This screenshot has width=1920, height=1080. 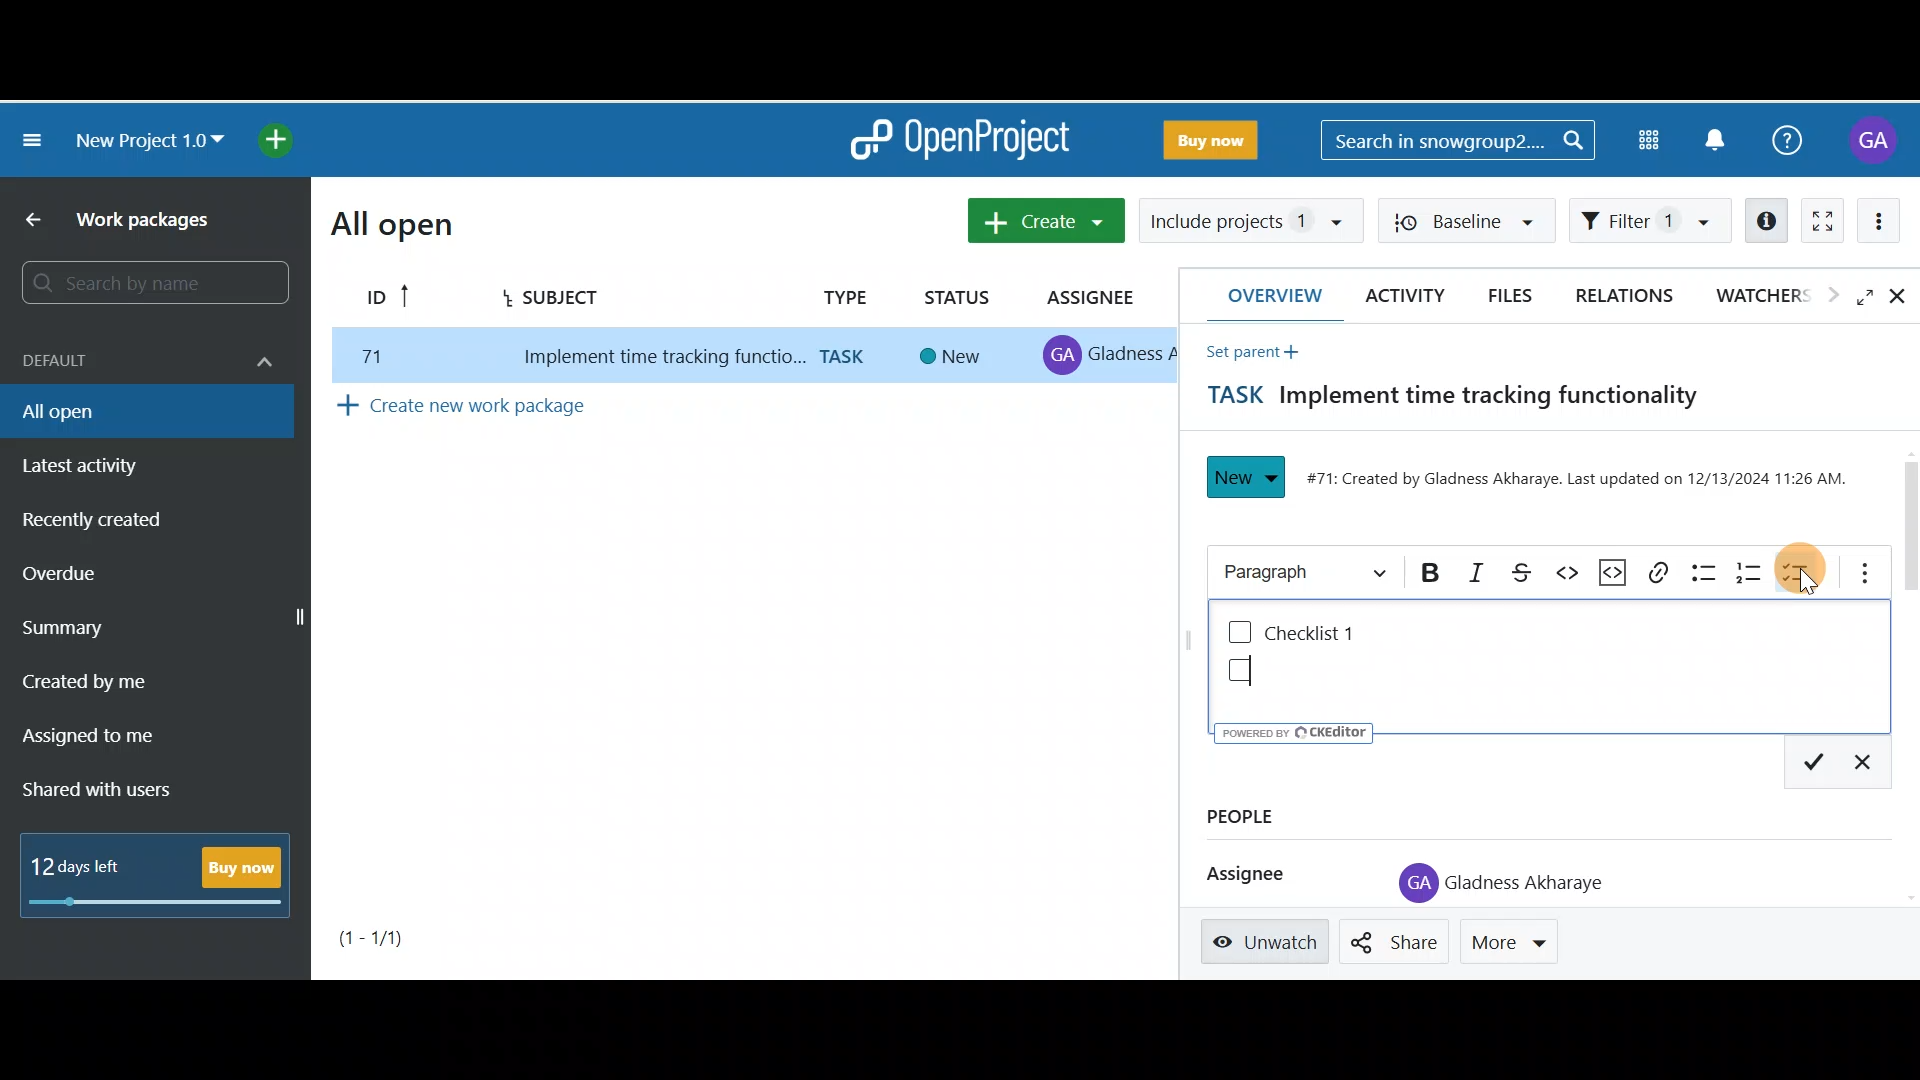 What do you see at coordinates (124, 415) in the screenshot?
I see `All open` at bounding box center [124, 415].